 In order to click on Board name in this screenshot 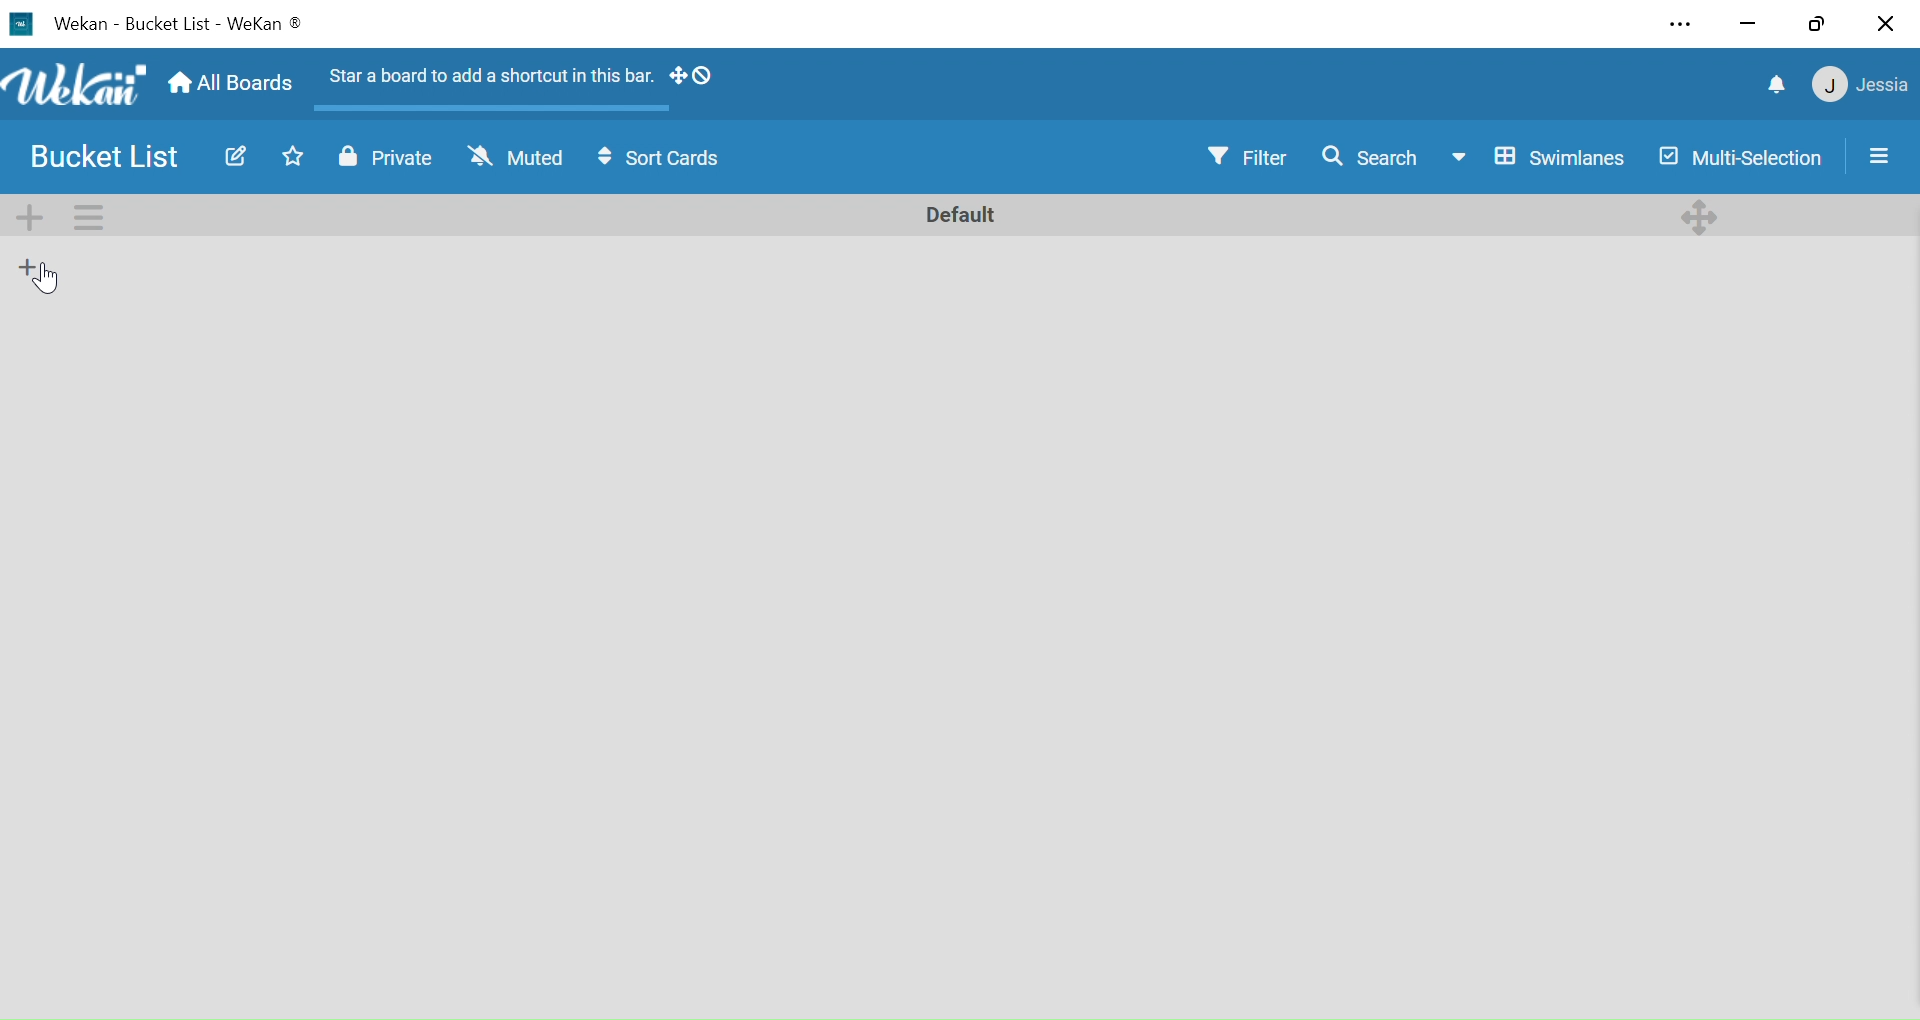, I will do `click(110, 158)`.